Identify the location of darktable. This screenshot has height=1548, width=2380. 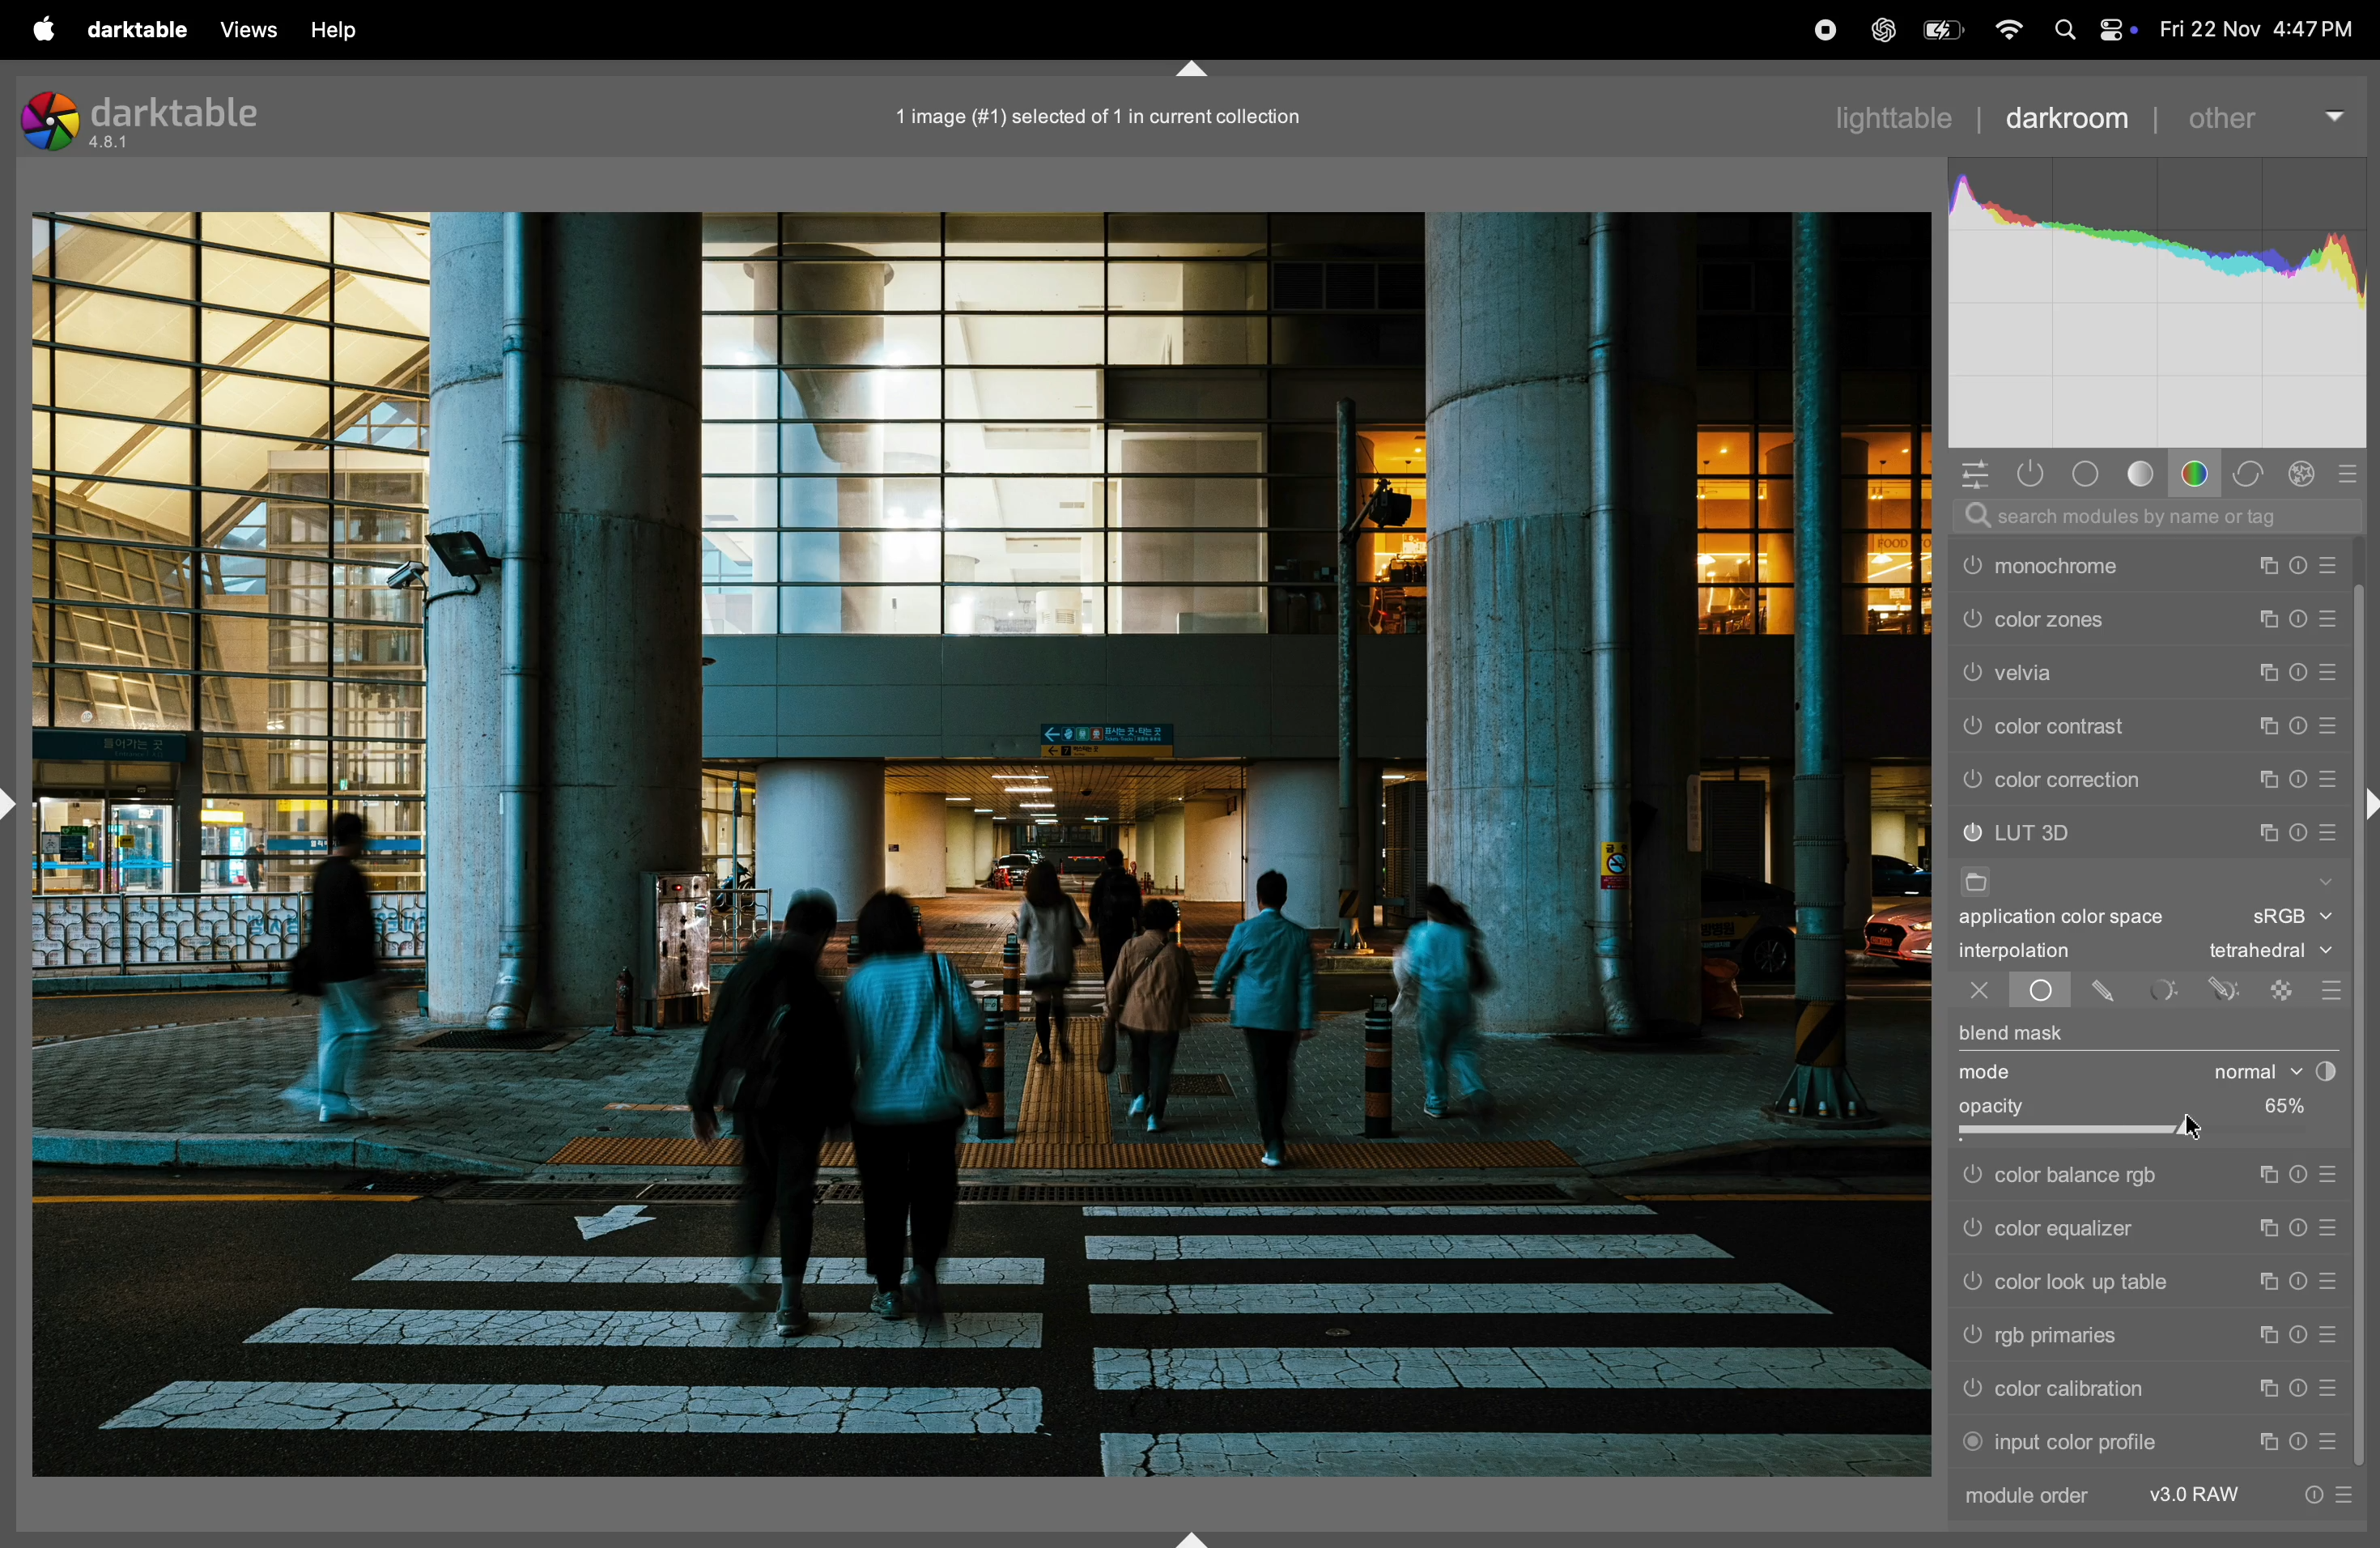
(139, 28).